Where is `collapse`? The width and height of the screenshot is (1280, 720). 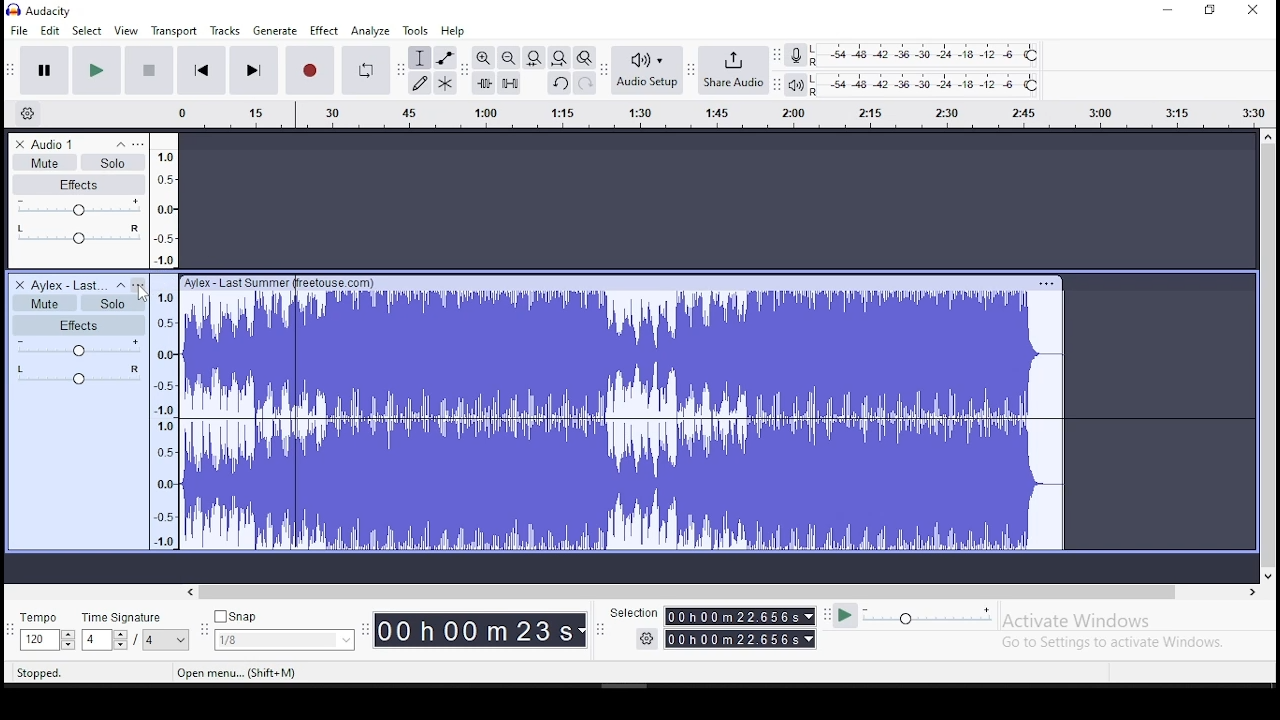 collapse is located at coordinates (119, 144).